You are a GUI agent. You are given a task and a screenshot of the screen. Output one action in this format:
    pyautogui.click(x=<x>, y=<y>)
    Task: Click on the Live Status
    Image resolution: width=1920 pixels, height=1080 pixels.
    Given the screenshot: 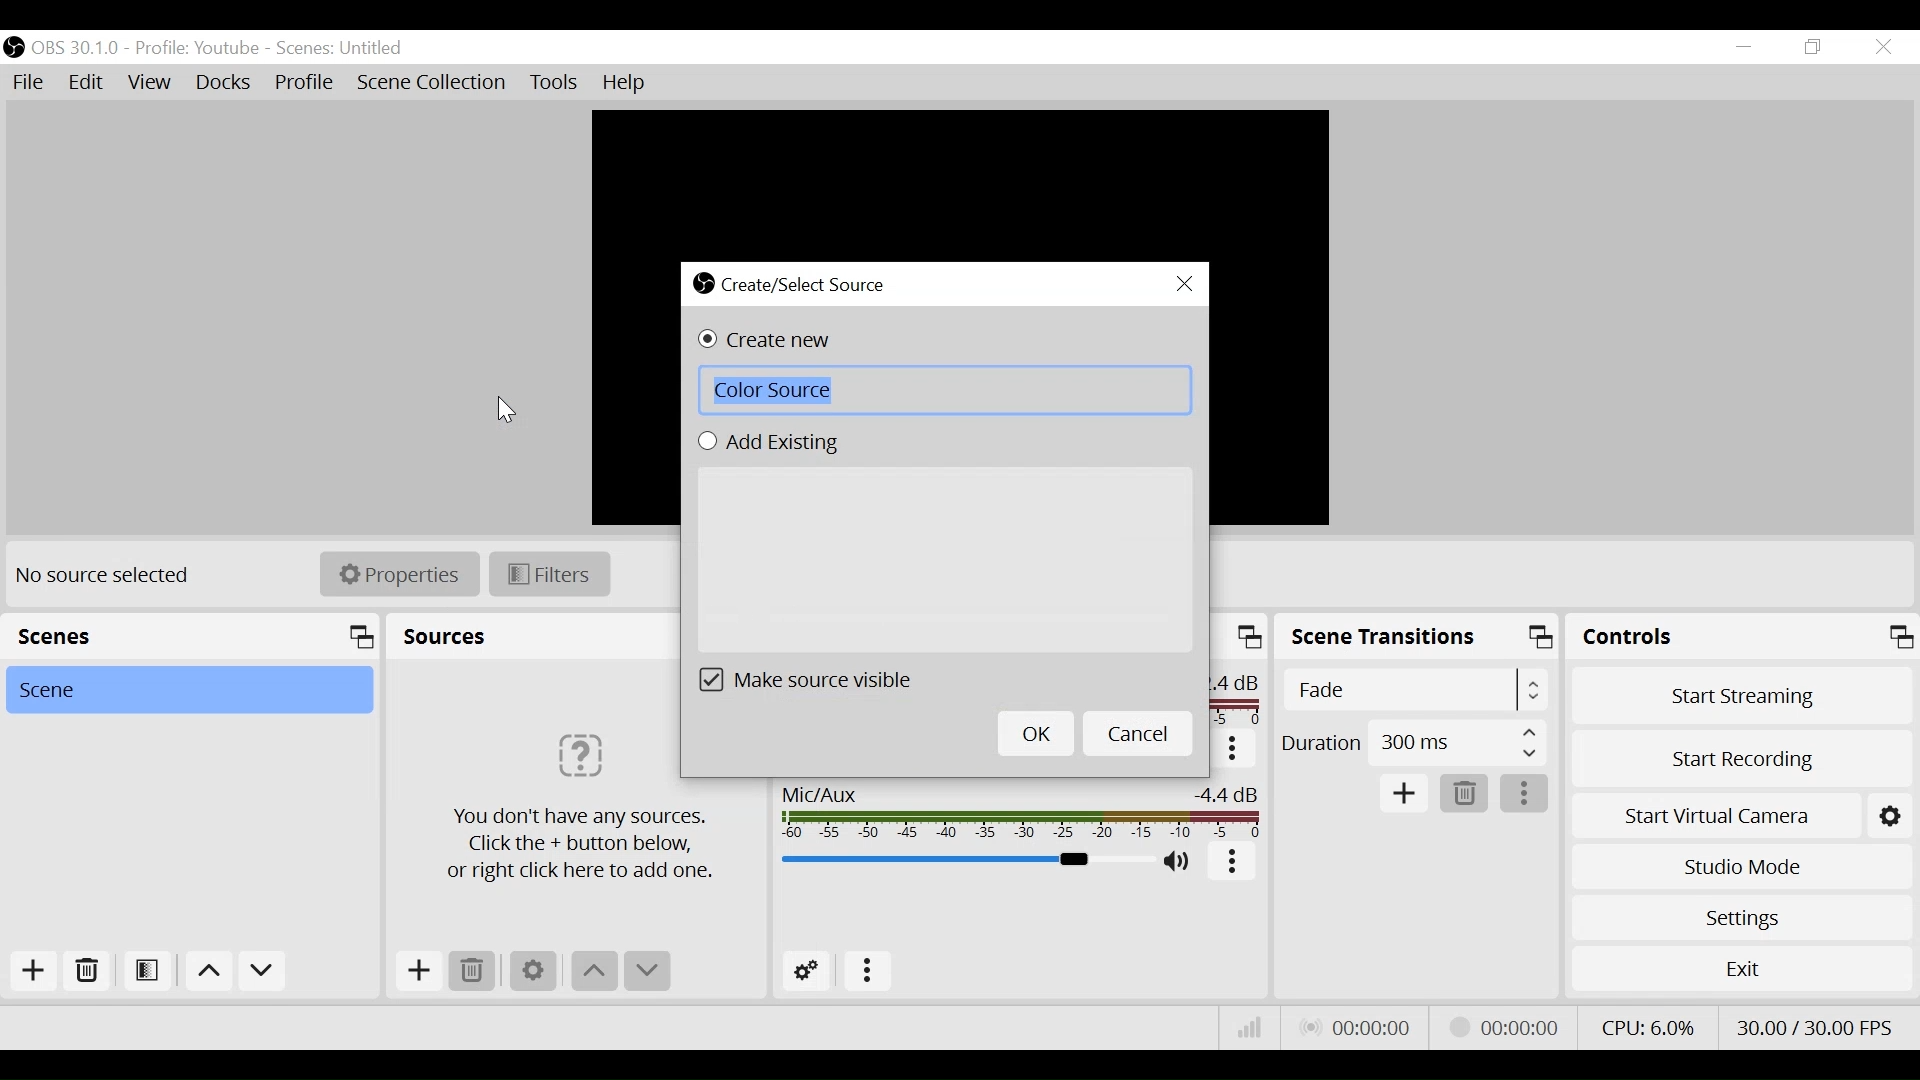 What is the action you would take?
    pyautogui.click(x=1358, y=1025)
    